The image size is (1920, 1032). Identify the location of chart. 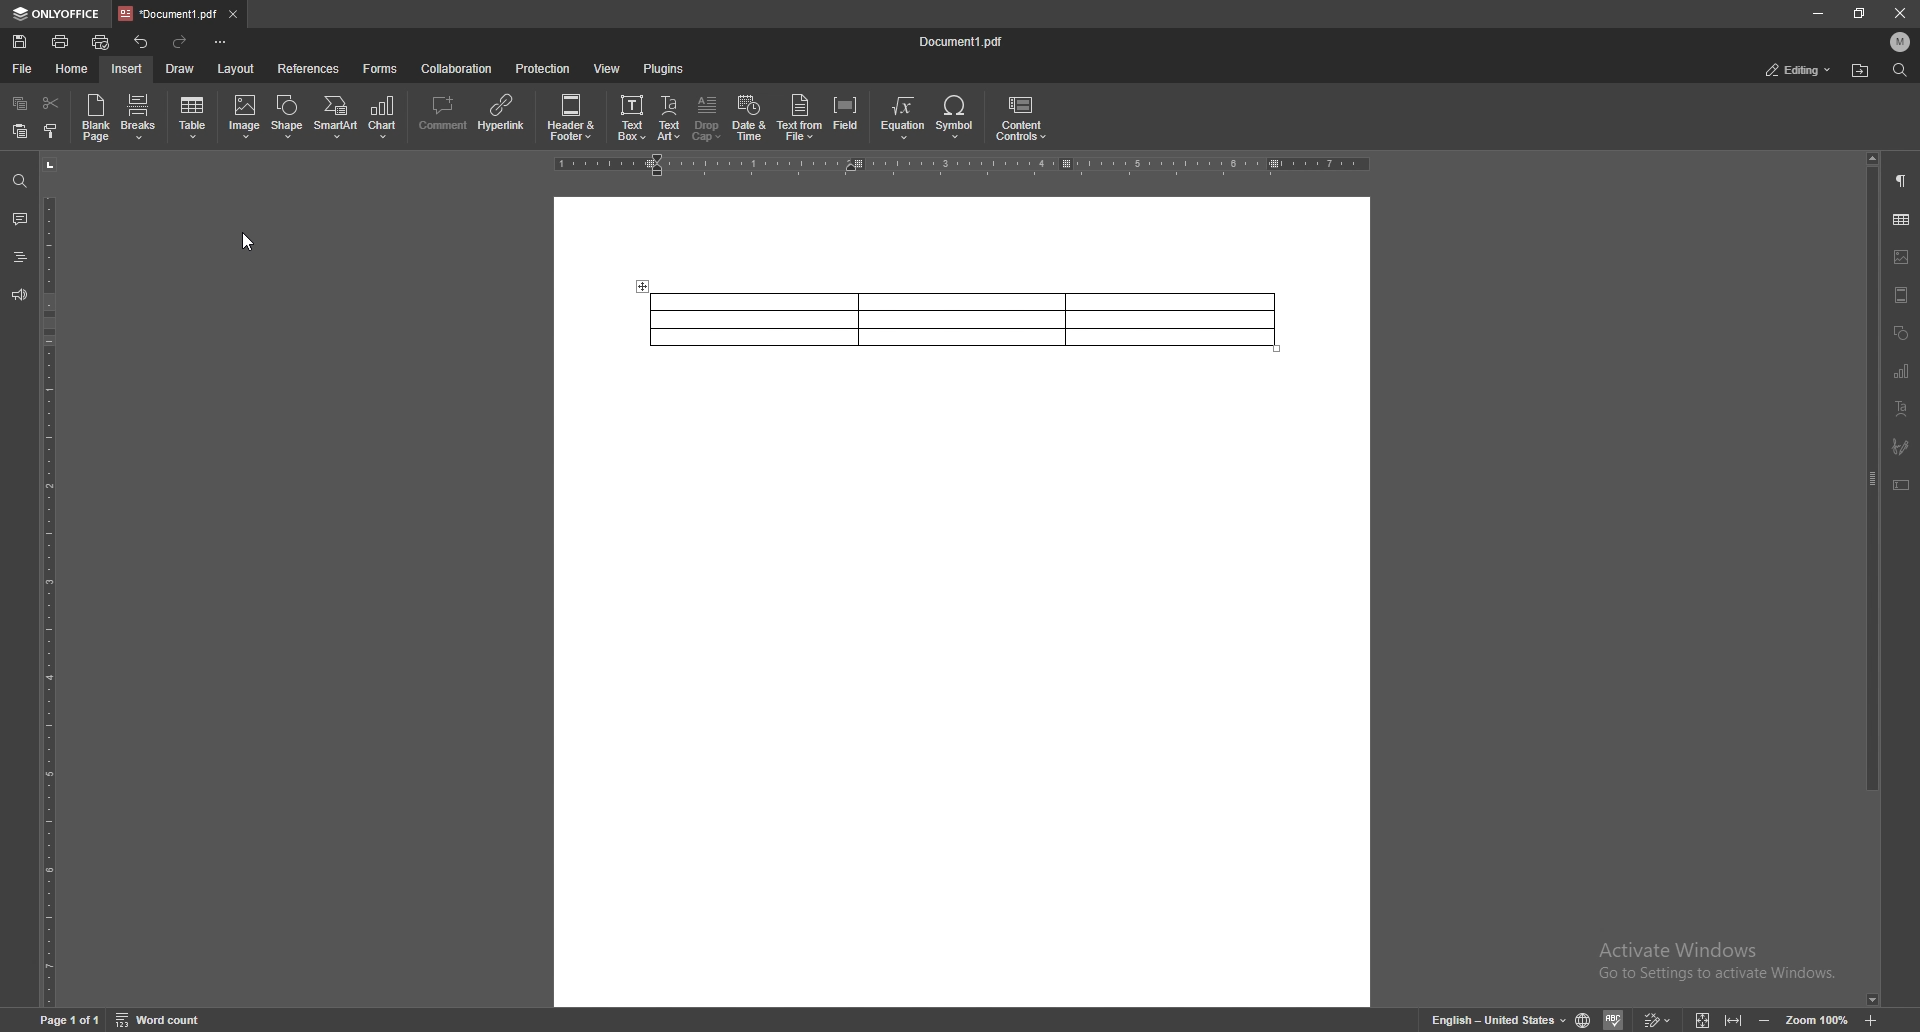
(386, 118).